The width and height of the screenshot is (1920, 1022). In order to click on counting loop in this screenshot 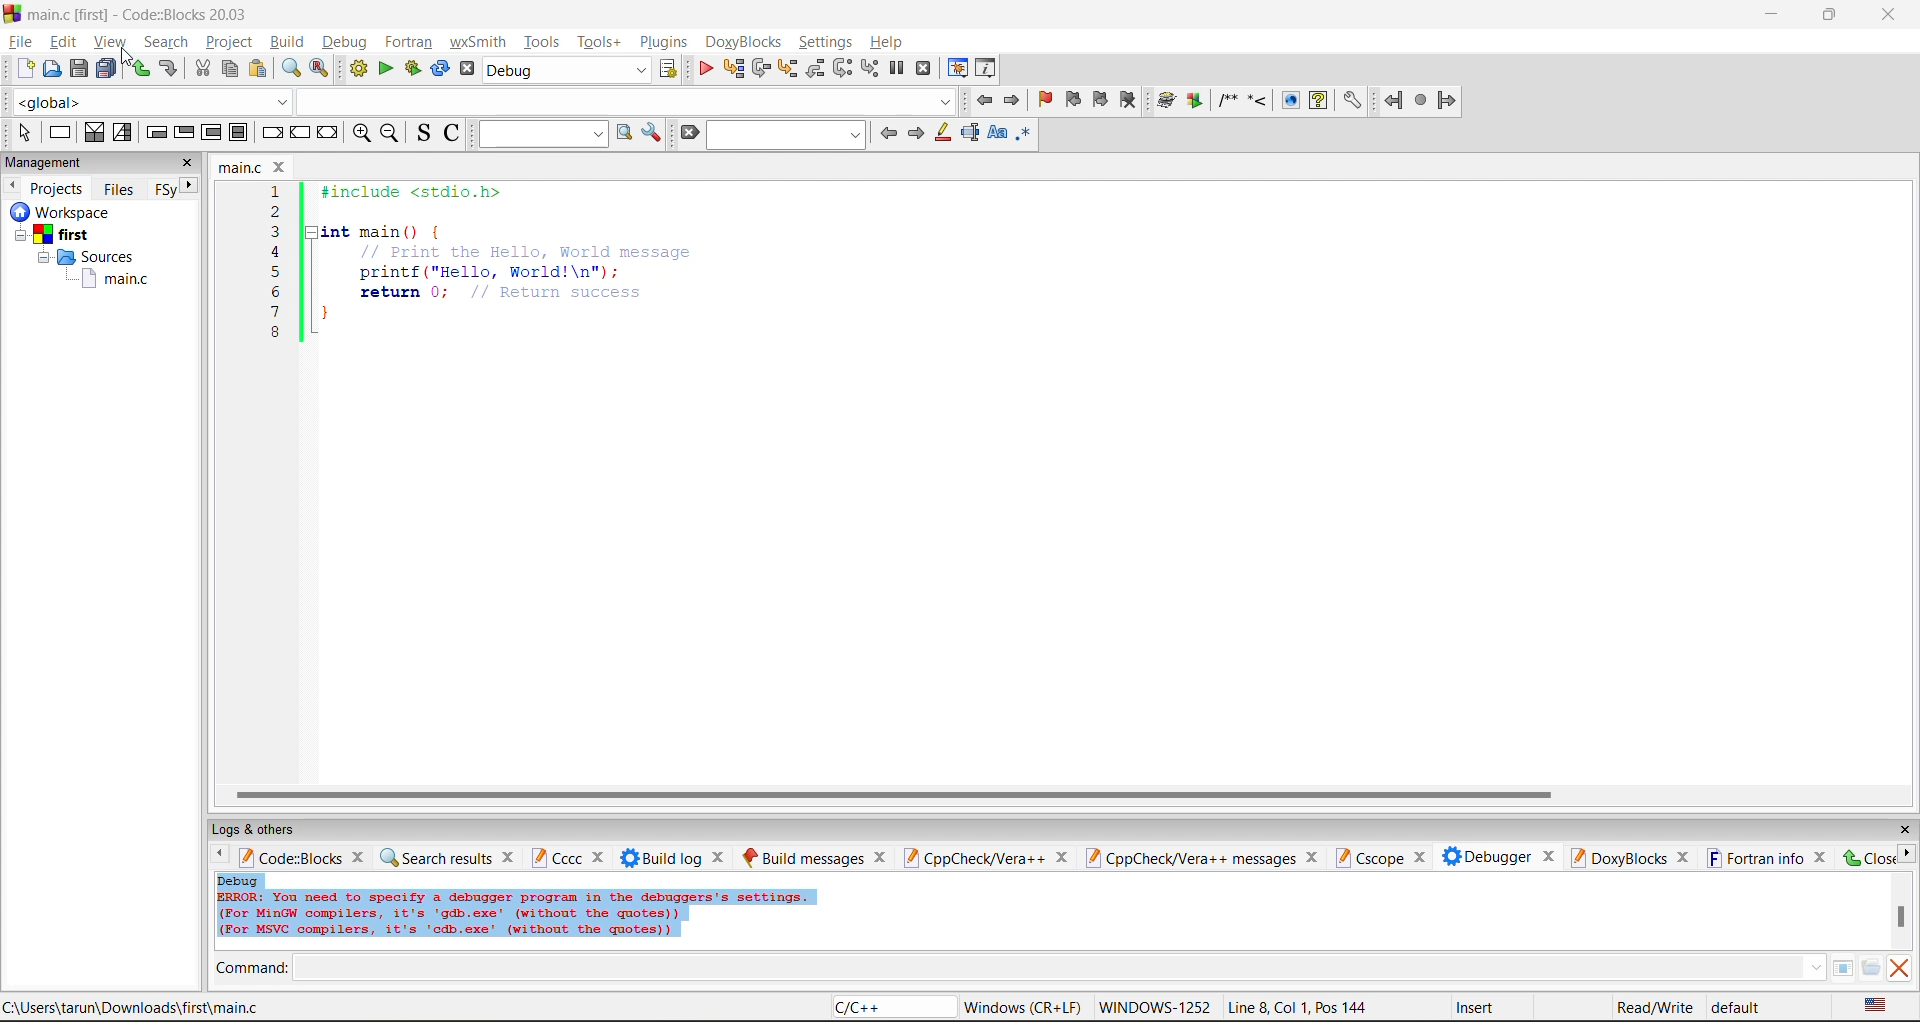, I will do `click(214, 134)`.